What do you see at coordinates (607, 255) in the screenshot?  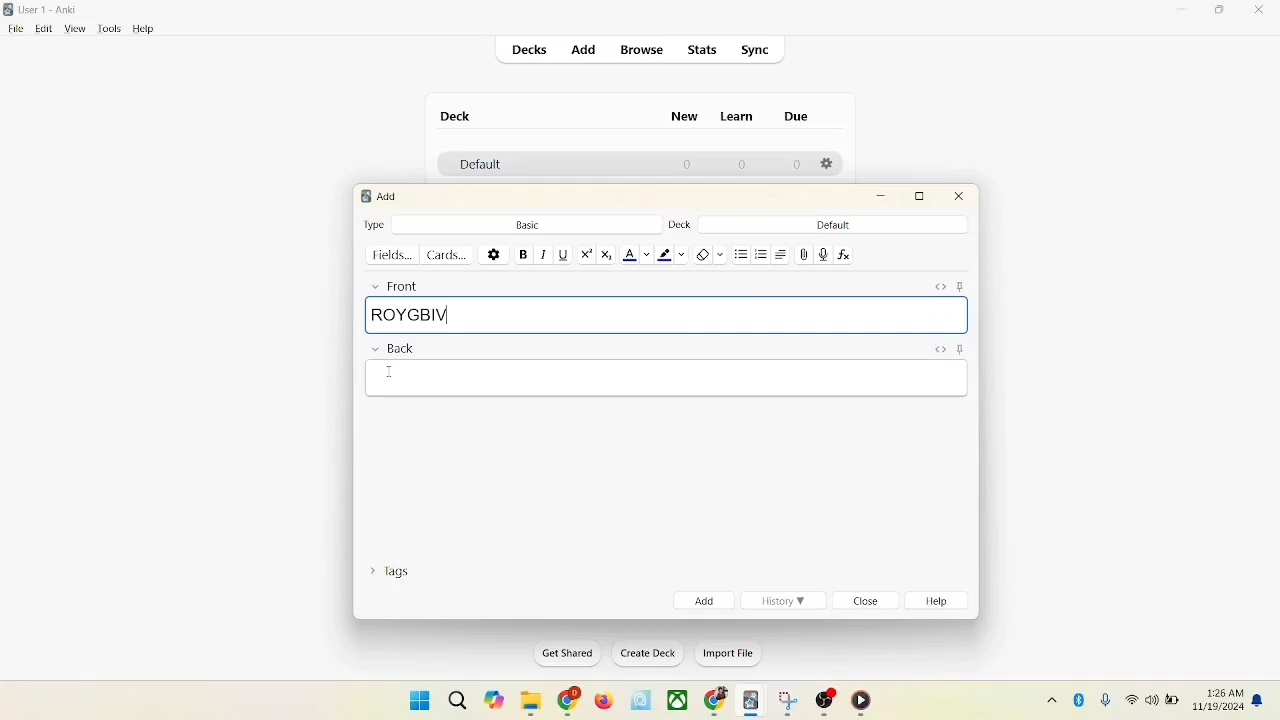 I see `subscript` at bounding box center [607, 255].